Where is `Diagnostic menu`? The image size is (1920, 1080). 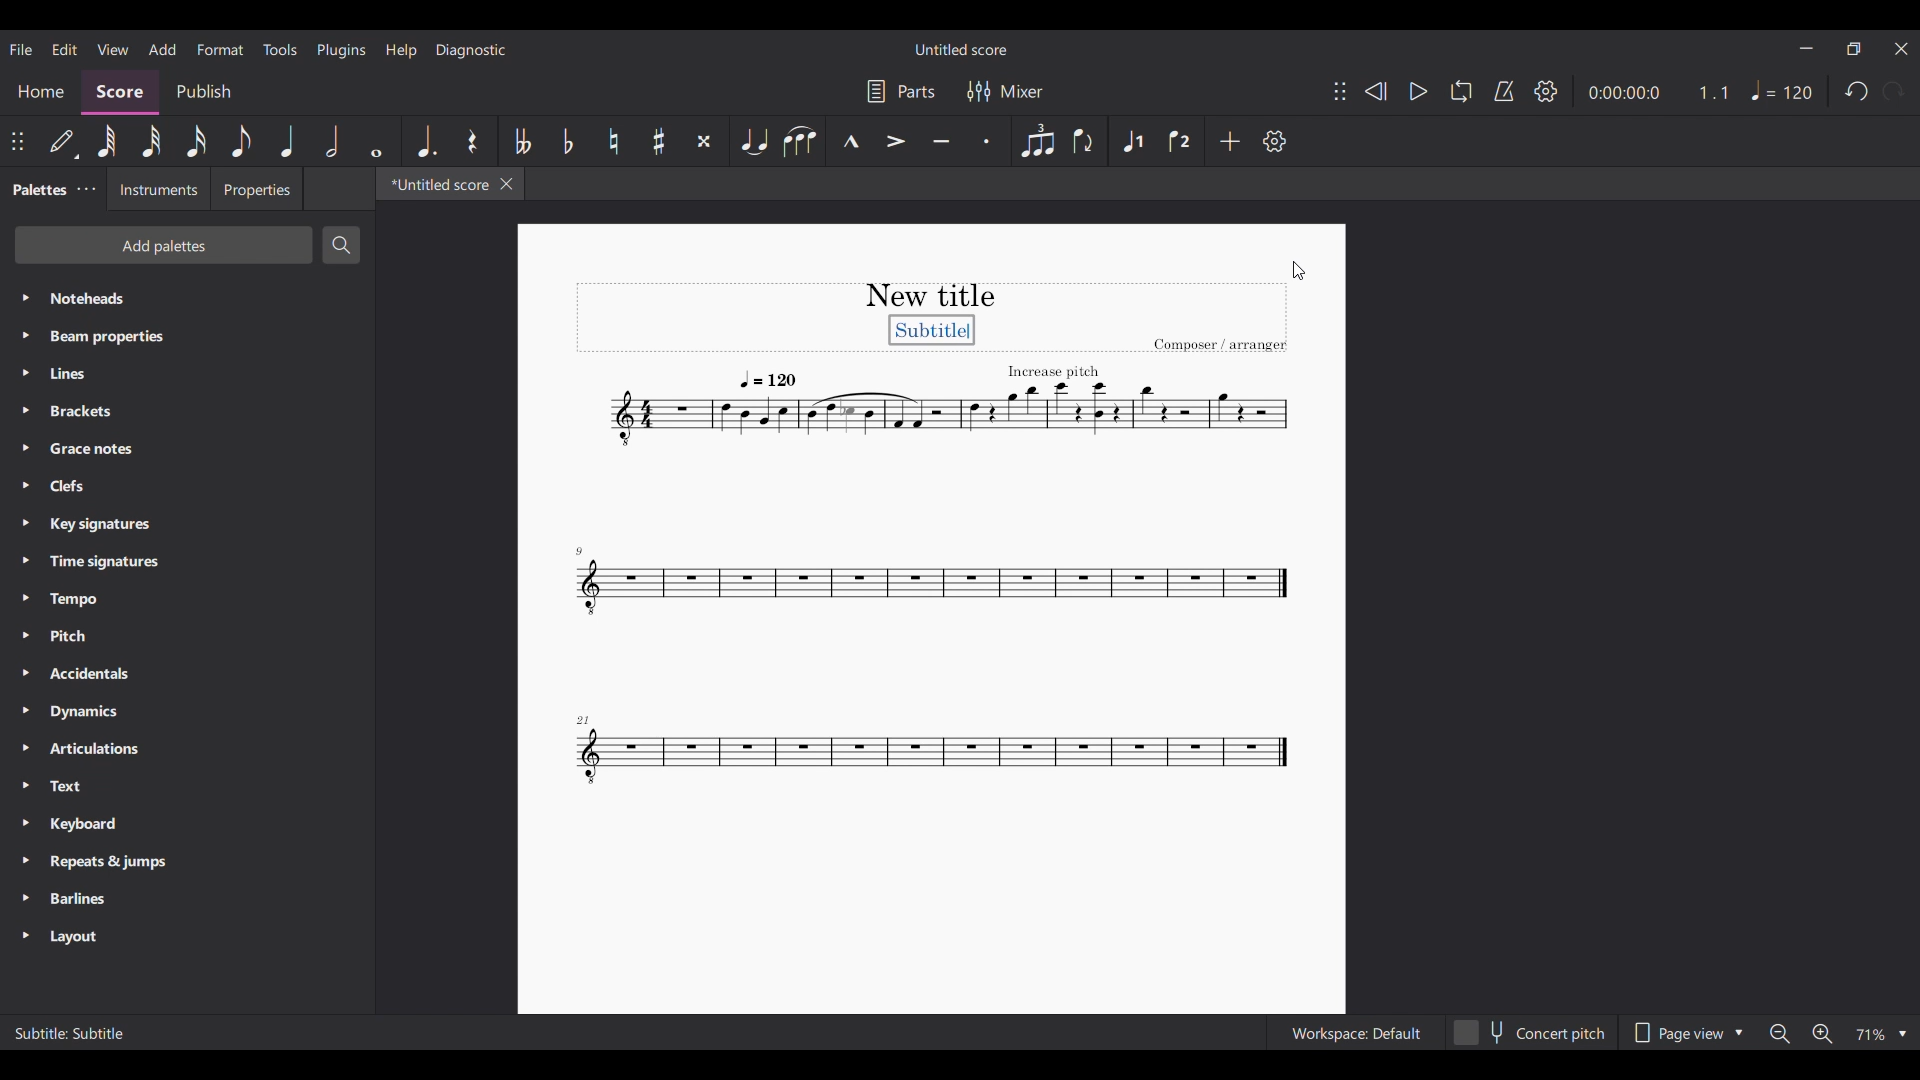 Diagnostic menu is located at coordinates (471, 50).